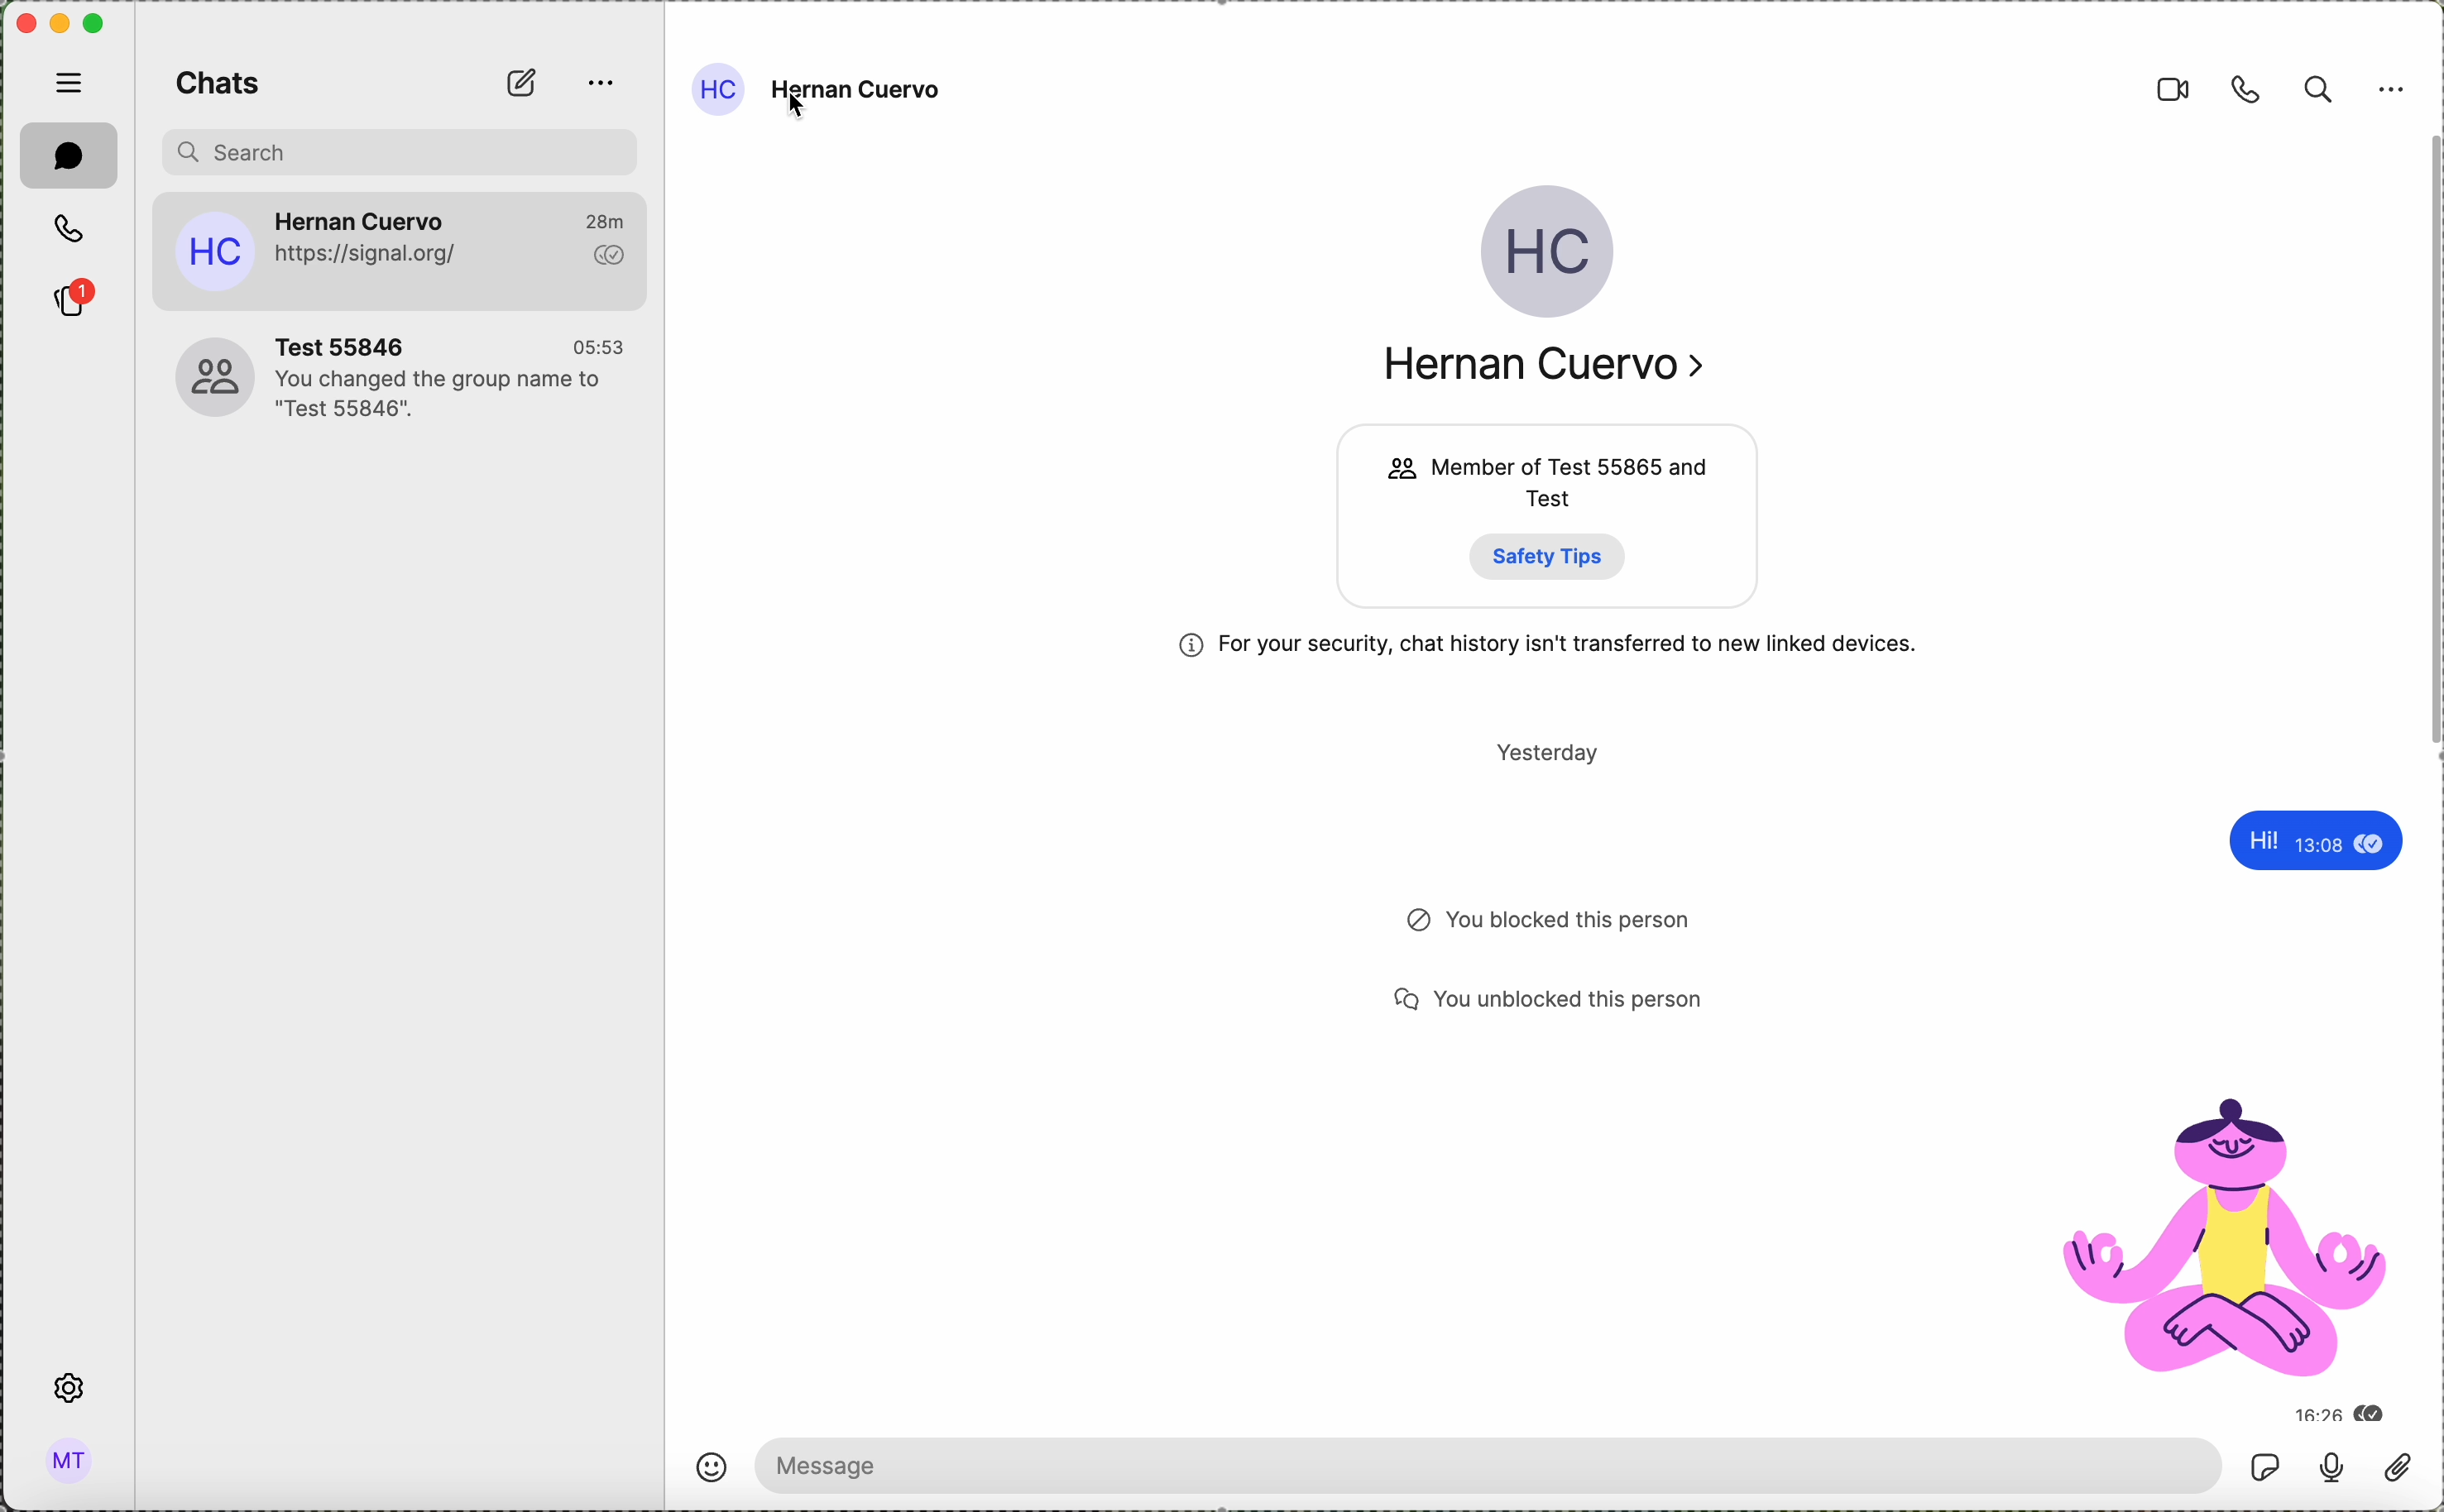  Describe the element at coordinates (1552, 557) in the screenshot. I see `Safety Tips` at that location.